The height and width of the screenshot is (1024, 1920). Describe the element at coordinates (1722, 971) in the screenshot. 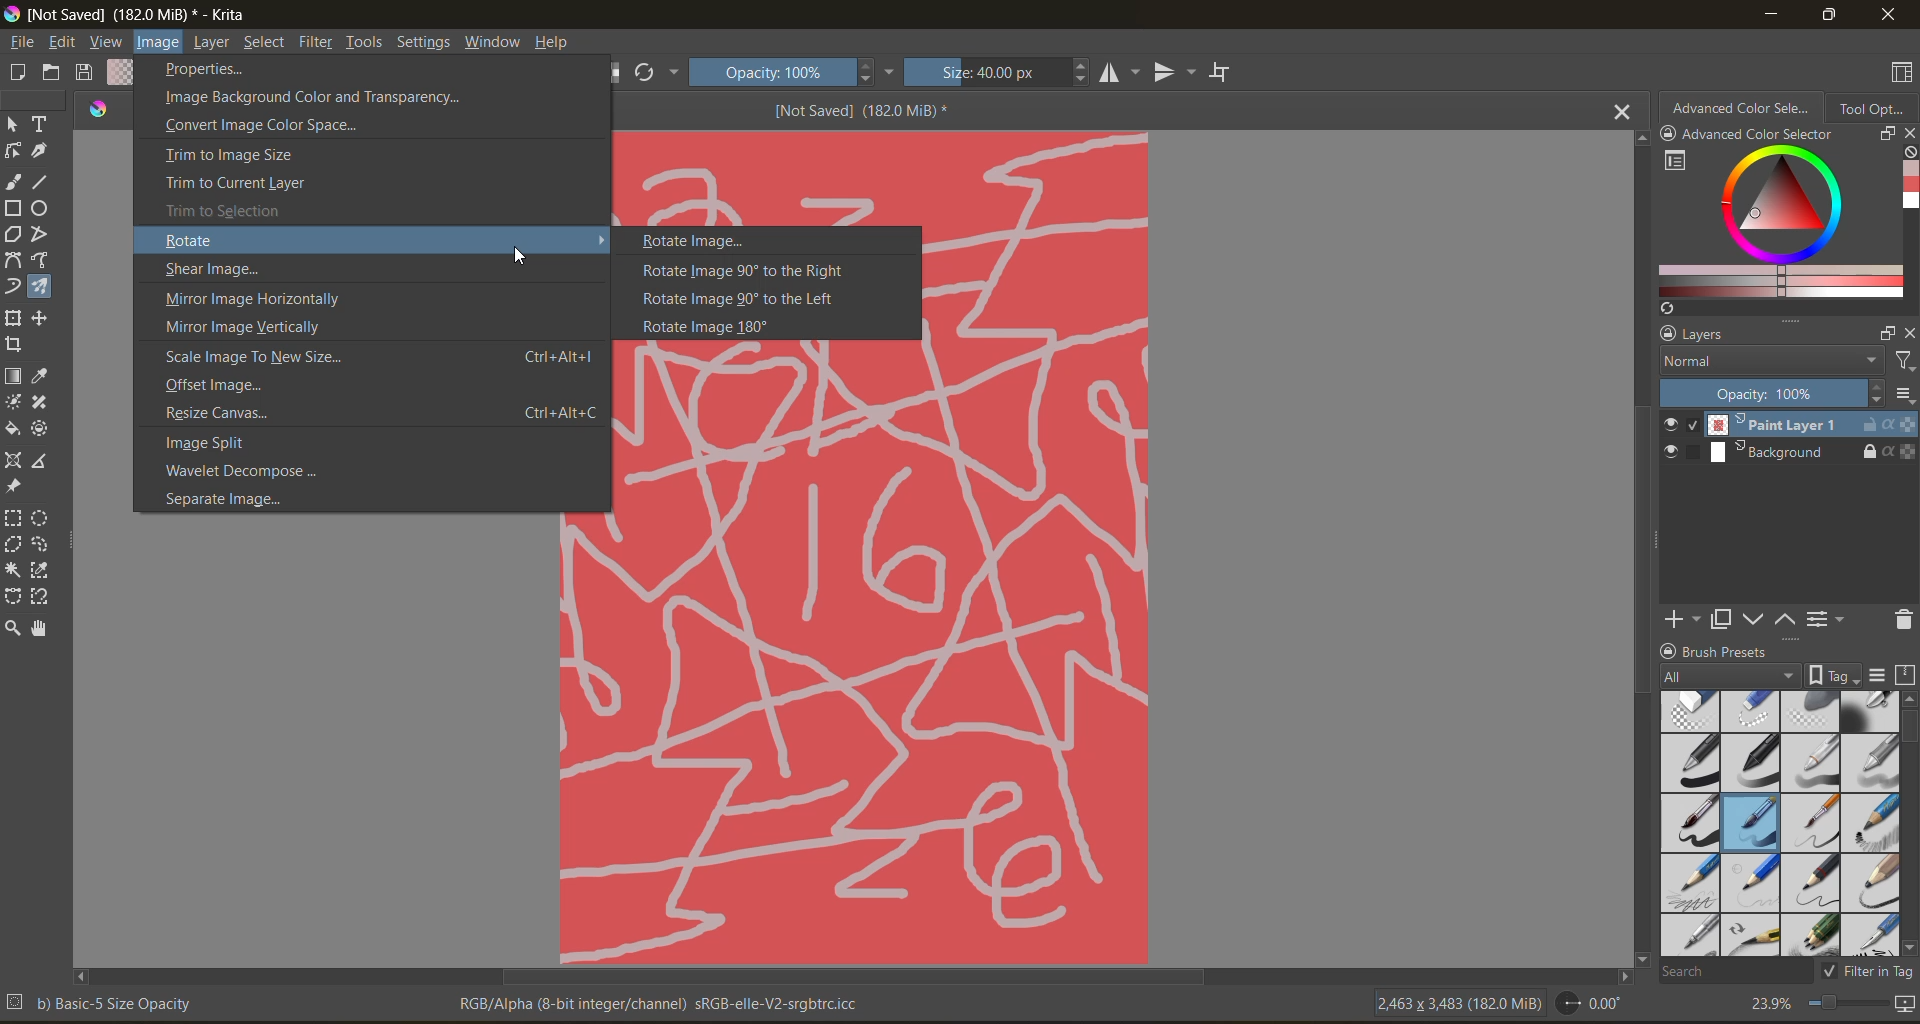

I see `search` at that location.